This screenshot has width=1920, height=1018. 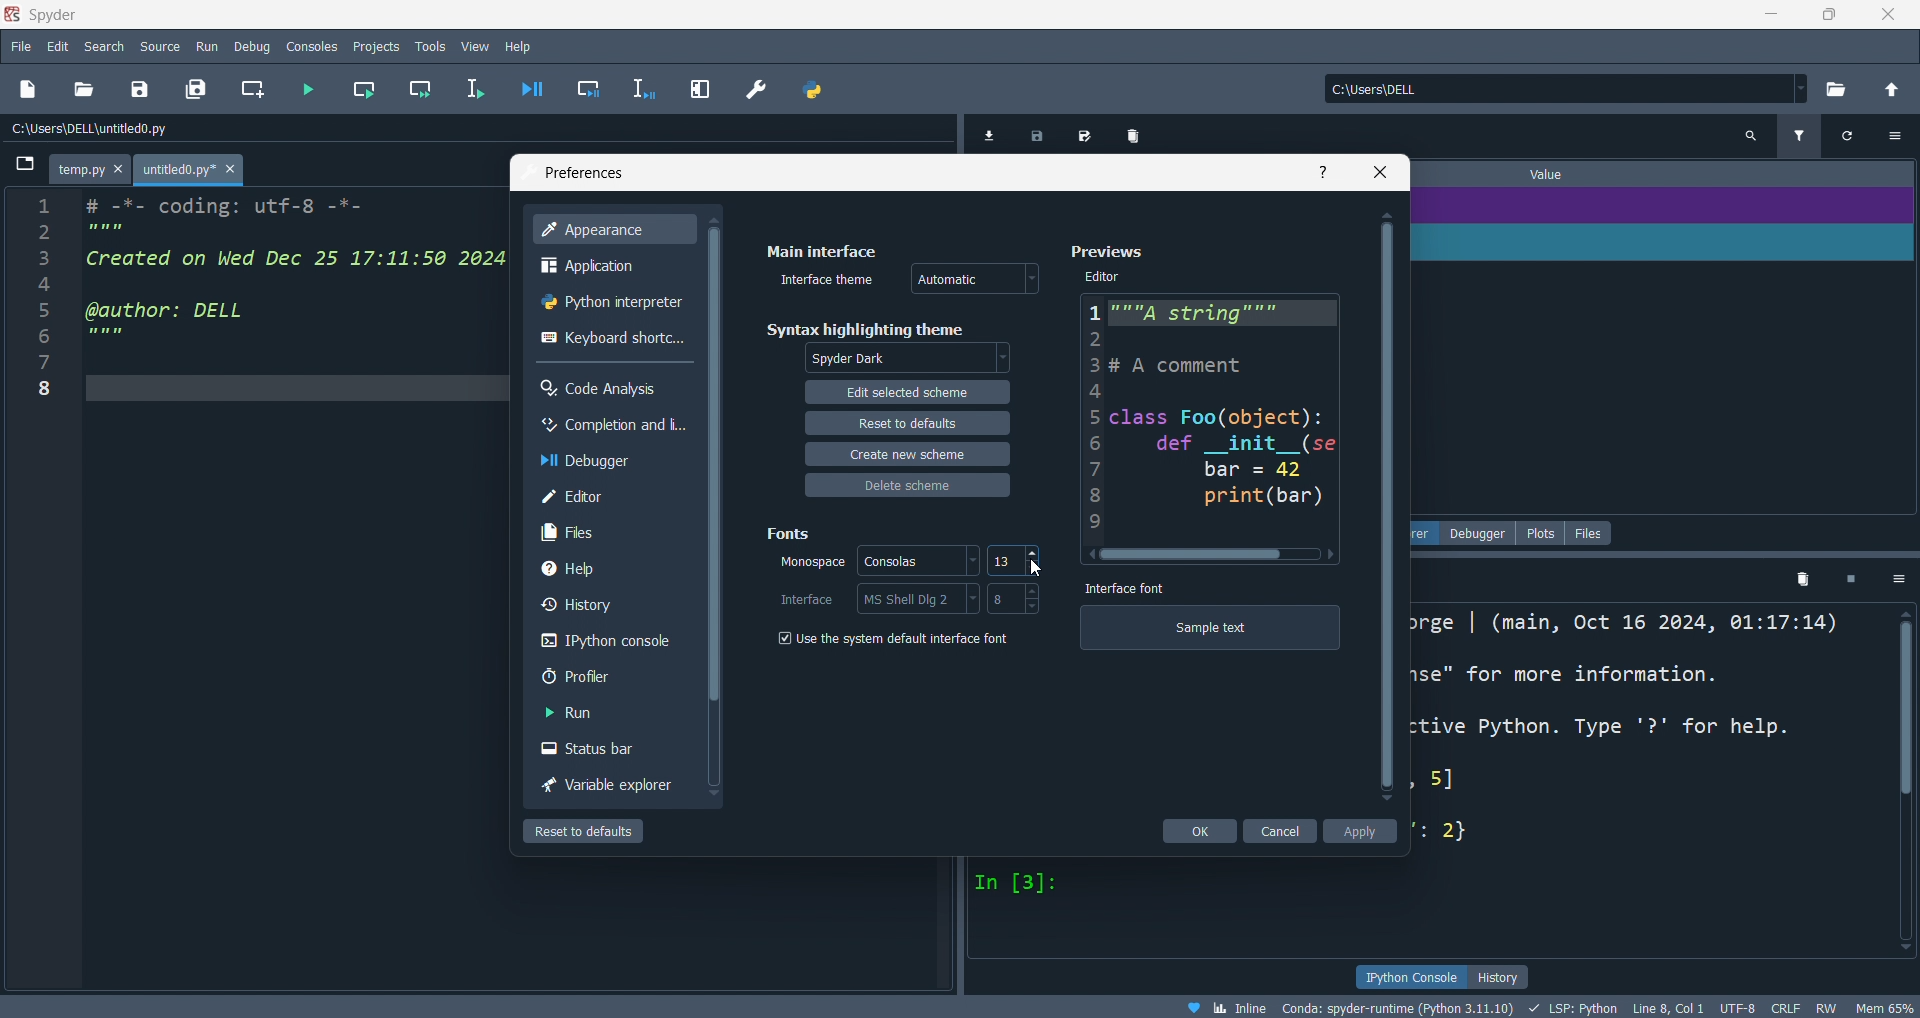 I want to click on 1 # -*- coding: utf-8 -*-, so click(x=198, y=204).